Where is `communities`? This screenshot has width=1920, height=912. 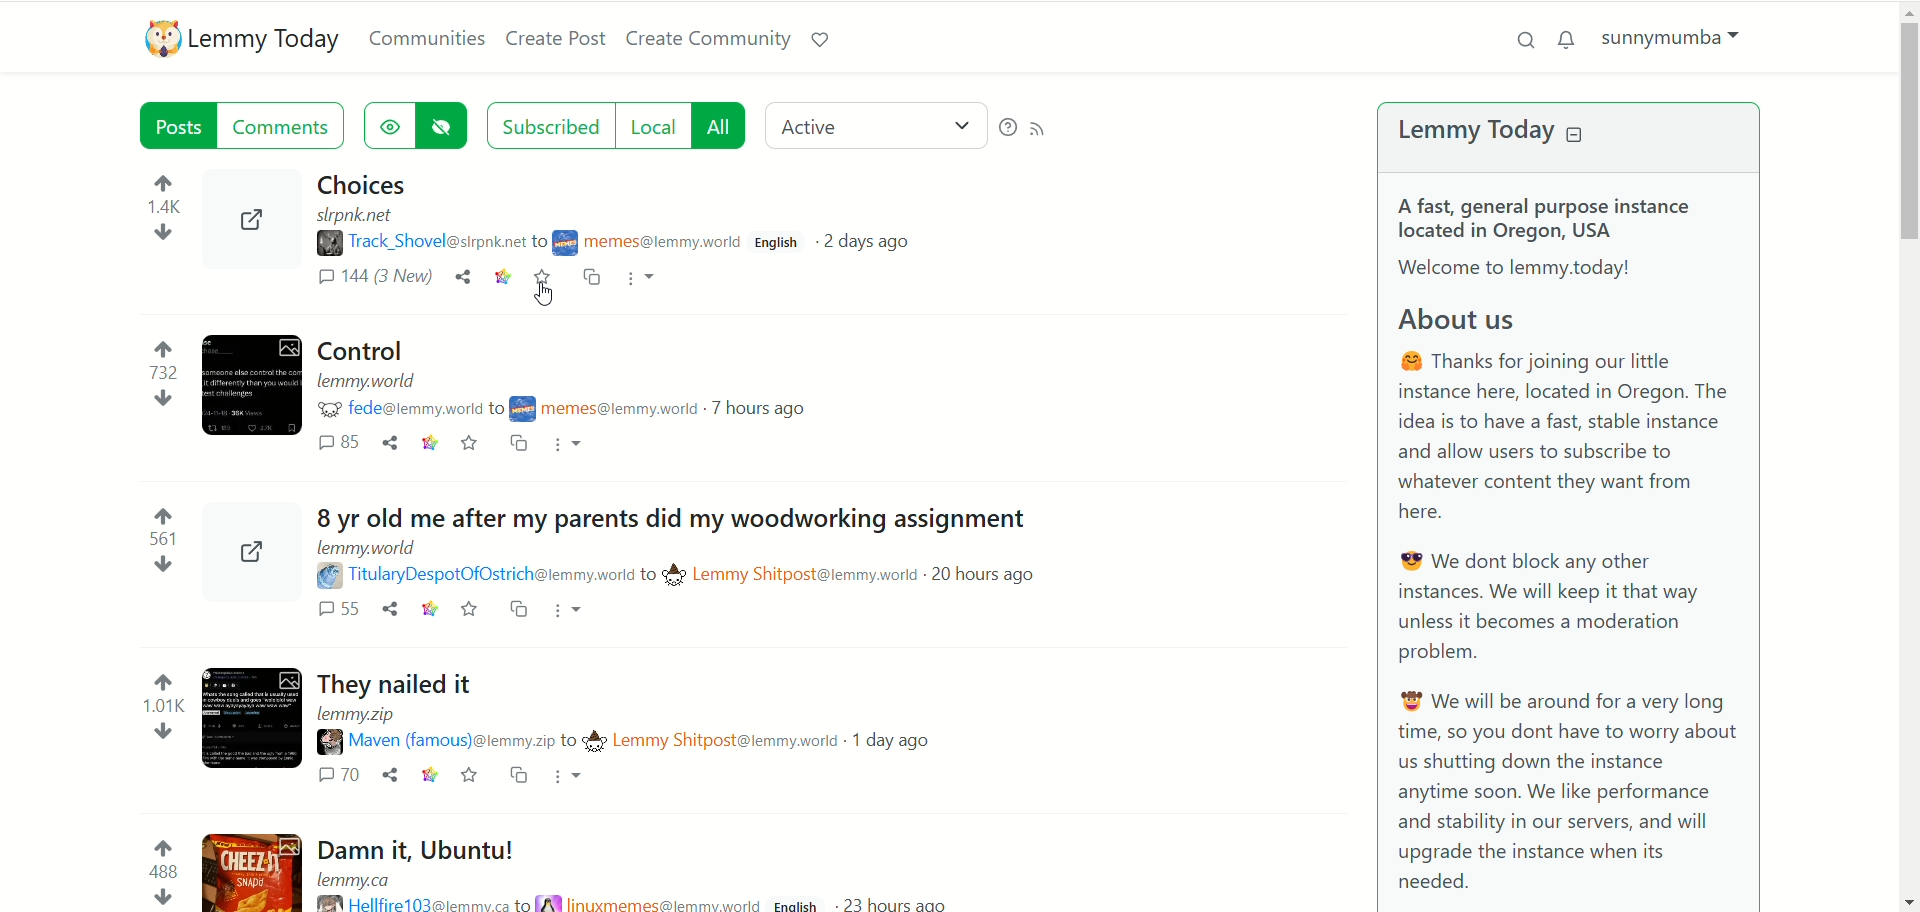
communities is located at coordinates (429, 39).